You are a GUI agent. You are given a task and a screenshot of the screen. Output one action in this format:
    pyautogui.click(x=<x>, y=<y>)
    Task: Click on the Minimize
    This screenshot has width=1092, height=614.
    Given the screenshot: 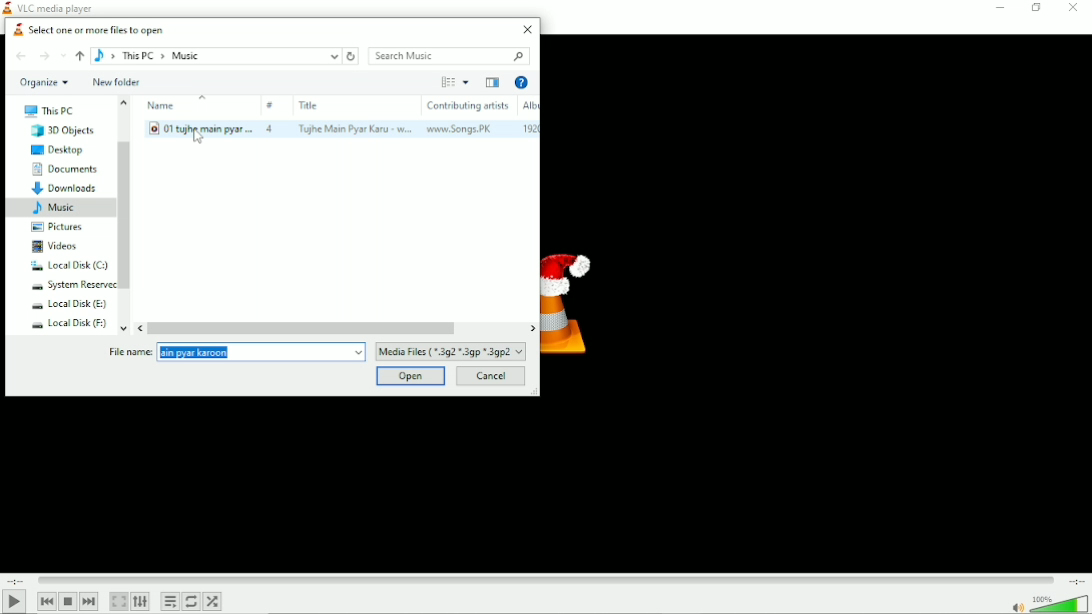 What is the action you would take?
    pyautogui.click(x=1001, y=8)
    